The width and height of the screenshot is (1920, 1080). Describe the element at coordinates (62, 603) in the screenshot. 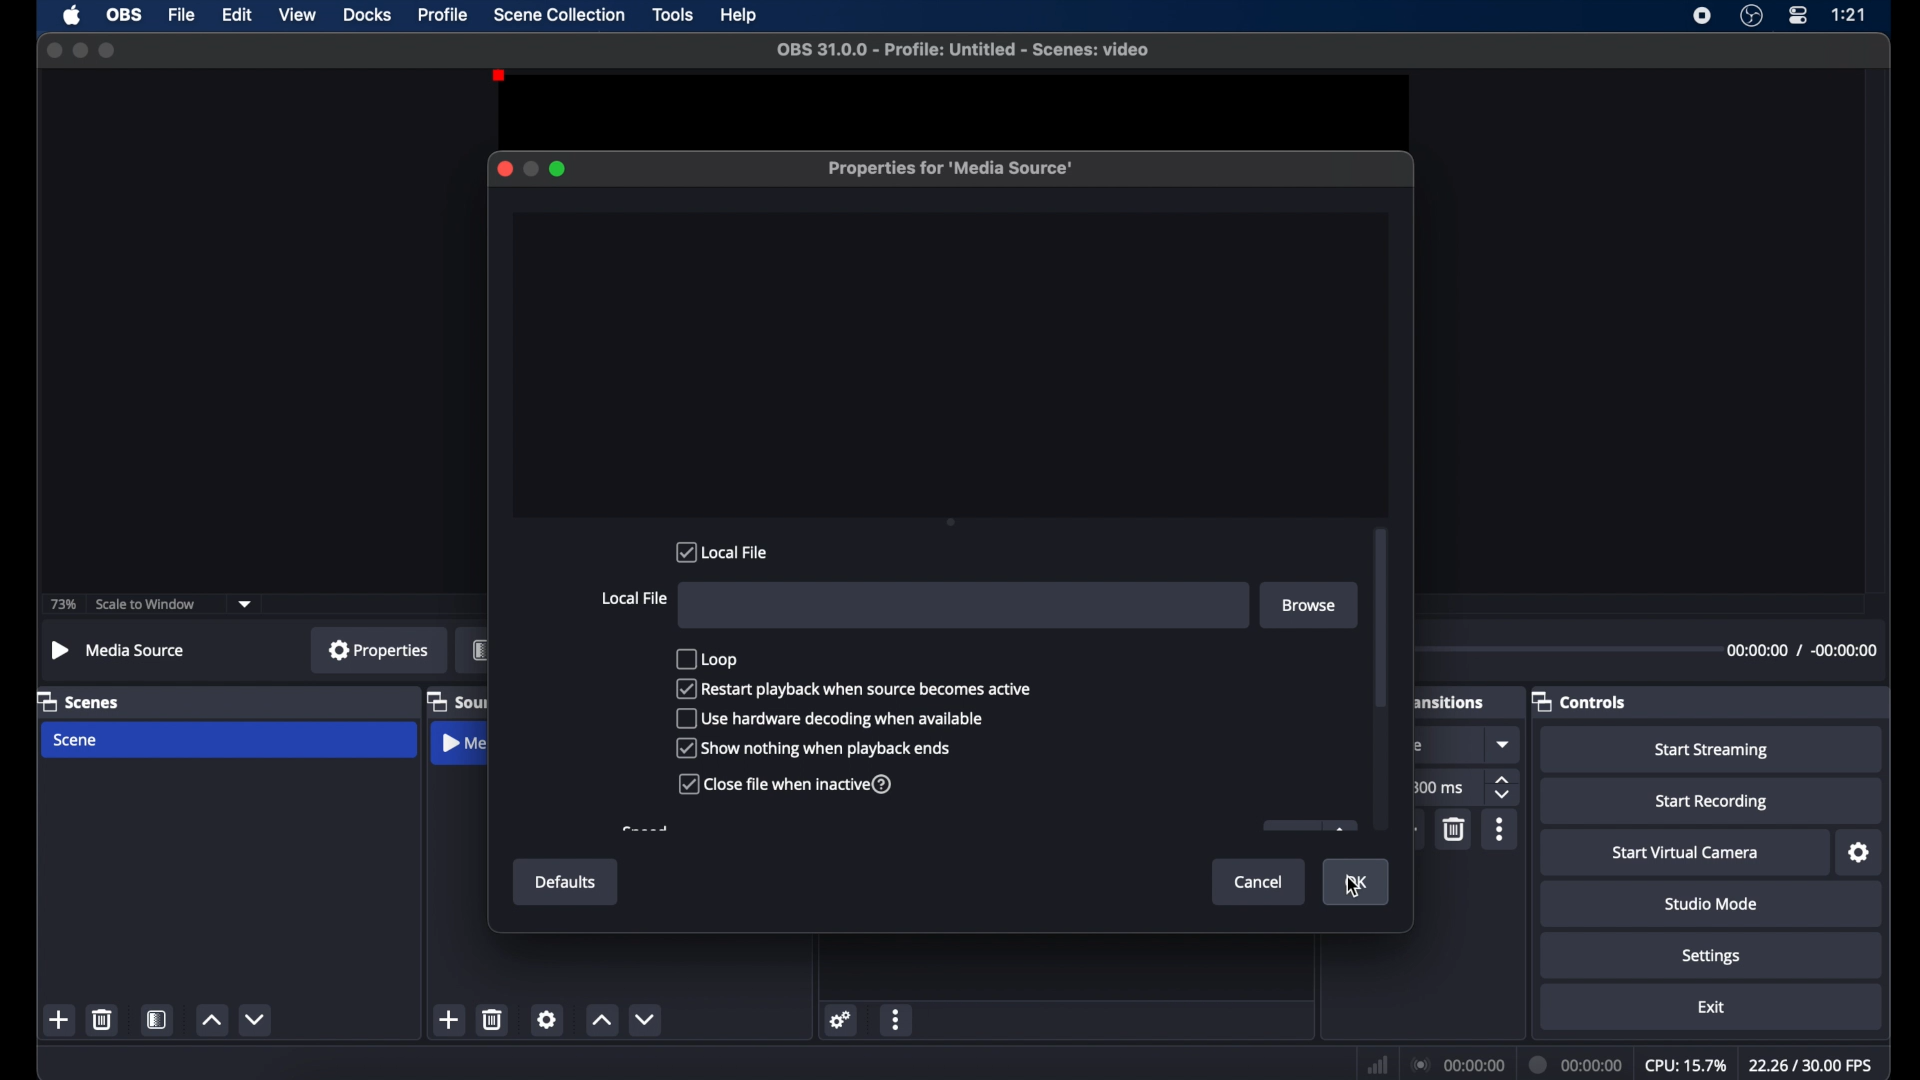

I see `73%` at that location.